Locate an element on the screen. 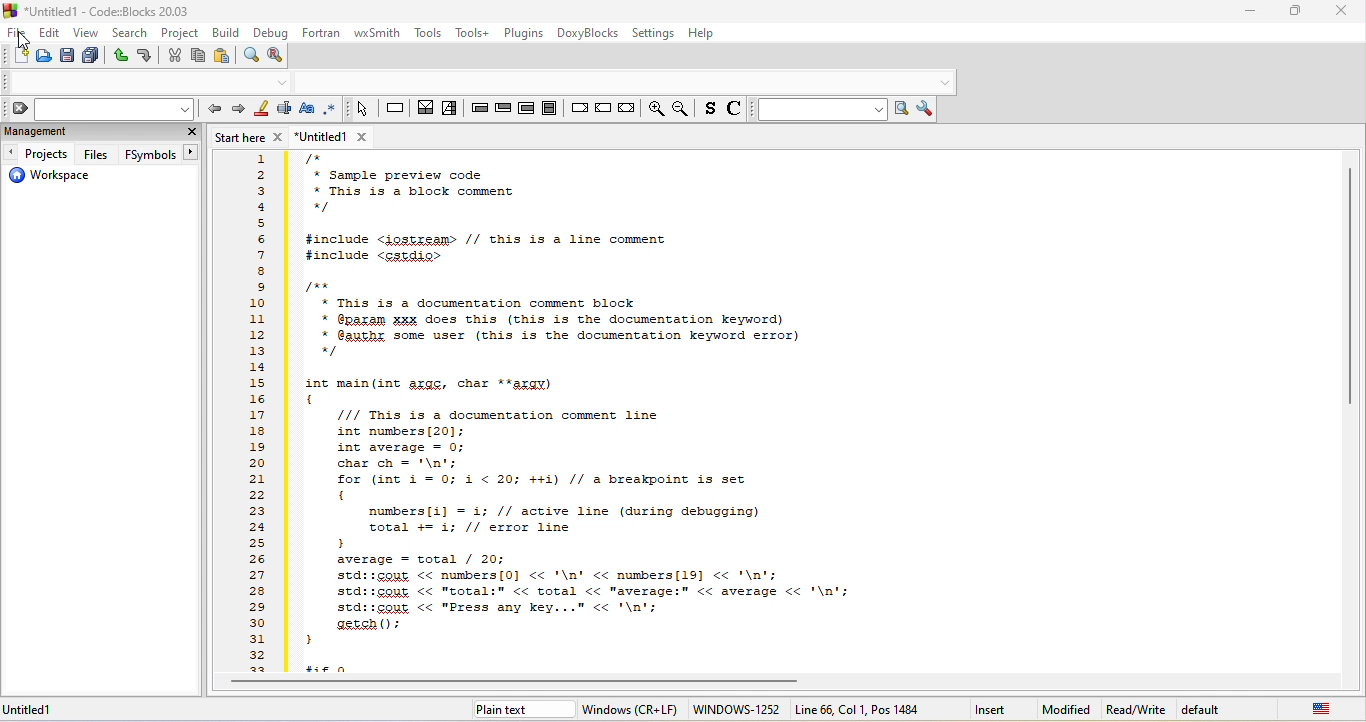  close is located at coordinates (1343, 11).